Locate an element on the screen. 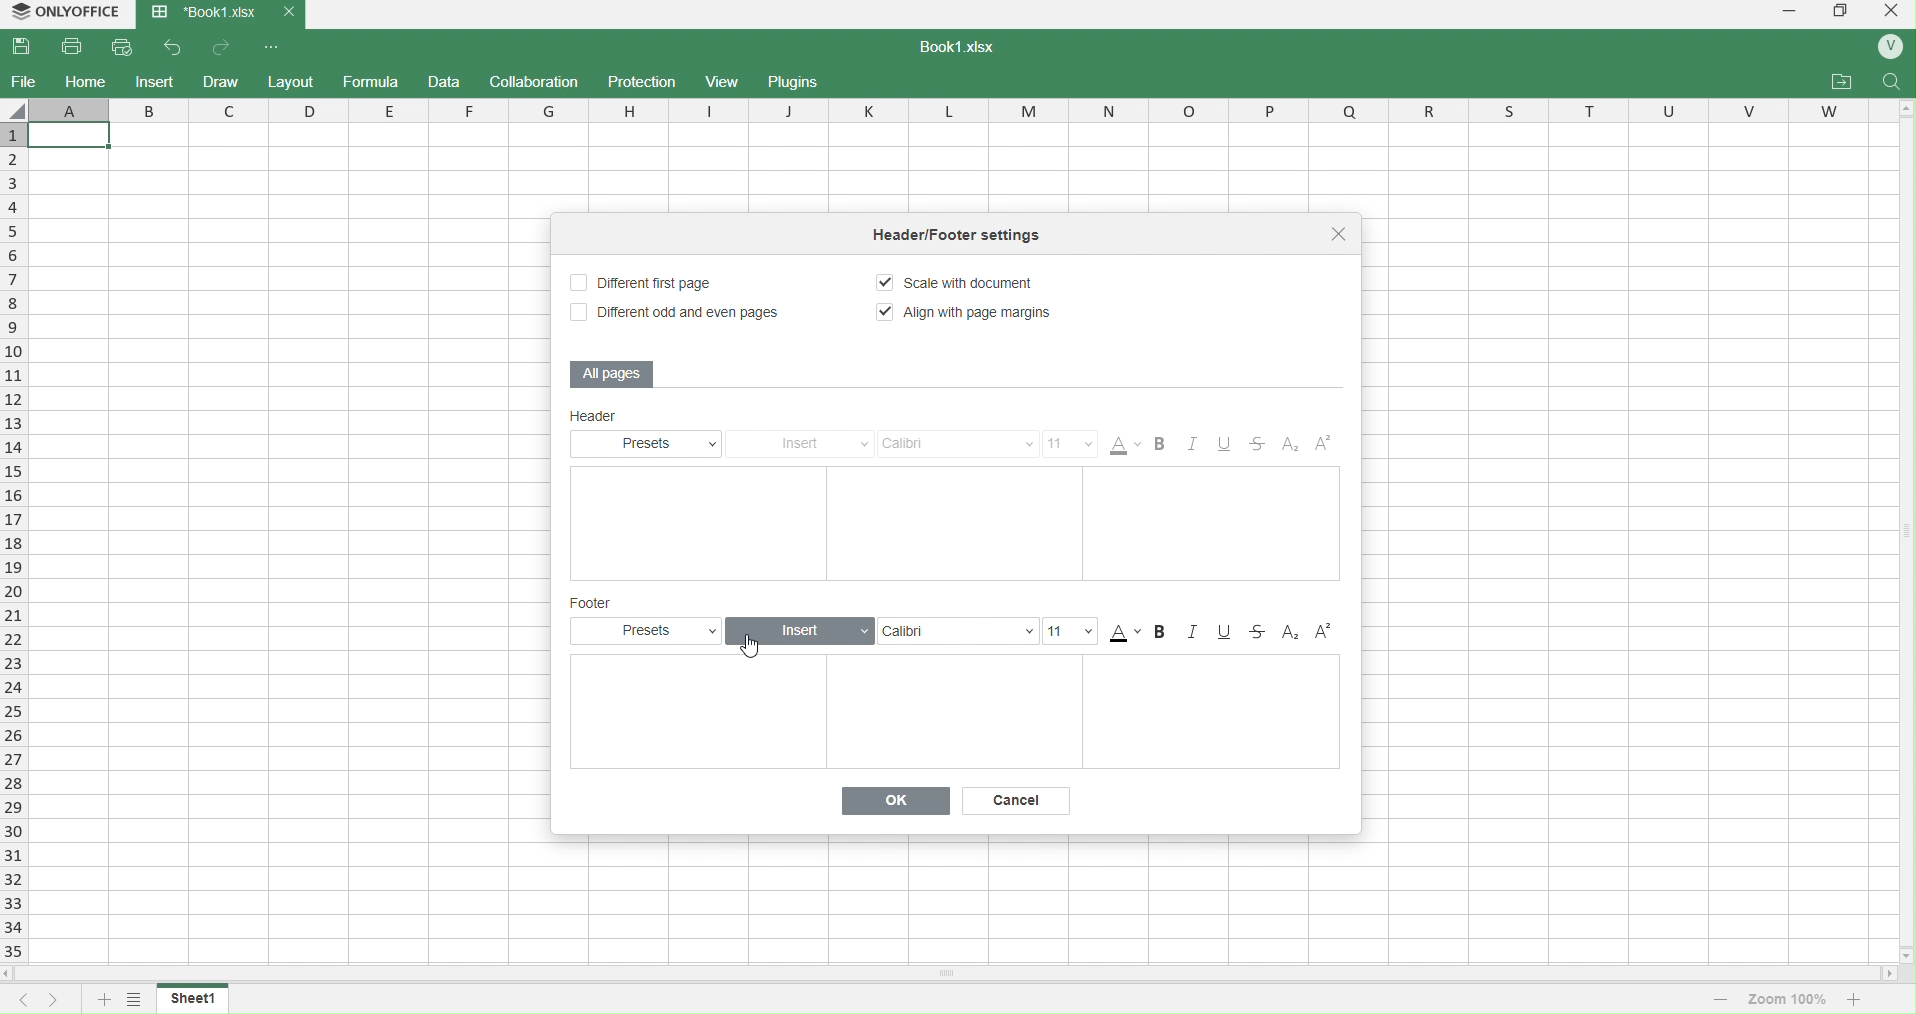 This screenshot has width=1916, height=1014. decrease zoom  is located at coordinates (1720, 998).